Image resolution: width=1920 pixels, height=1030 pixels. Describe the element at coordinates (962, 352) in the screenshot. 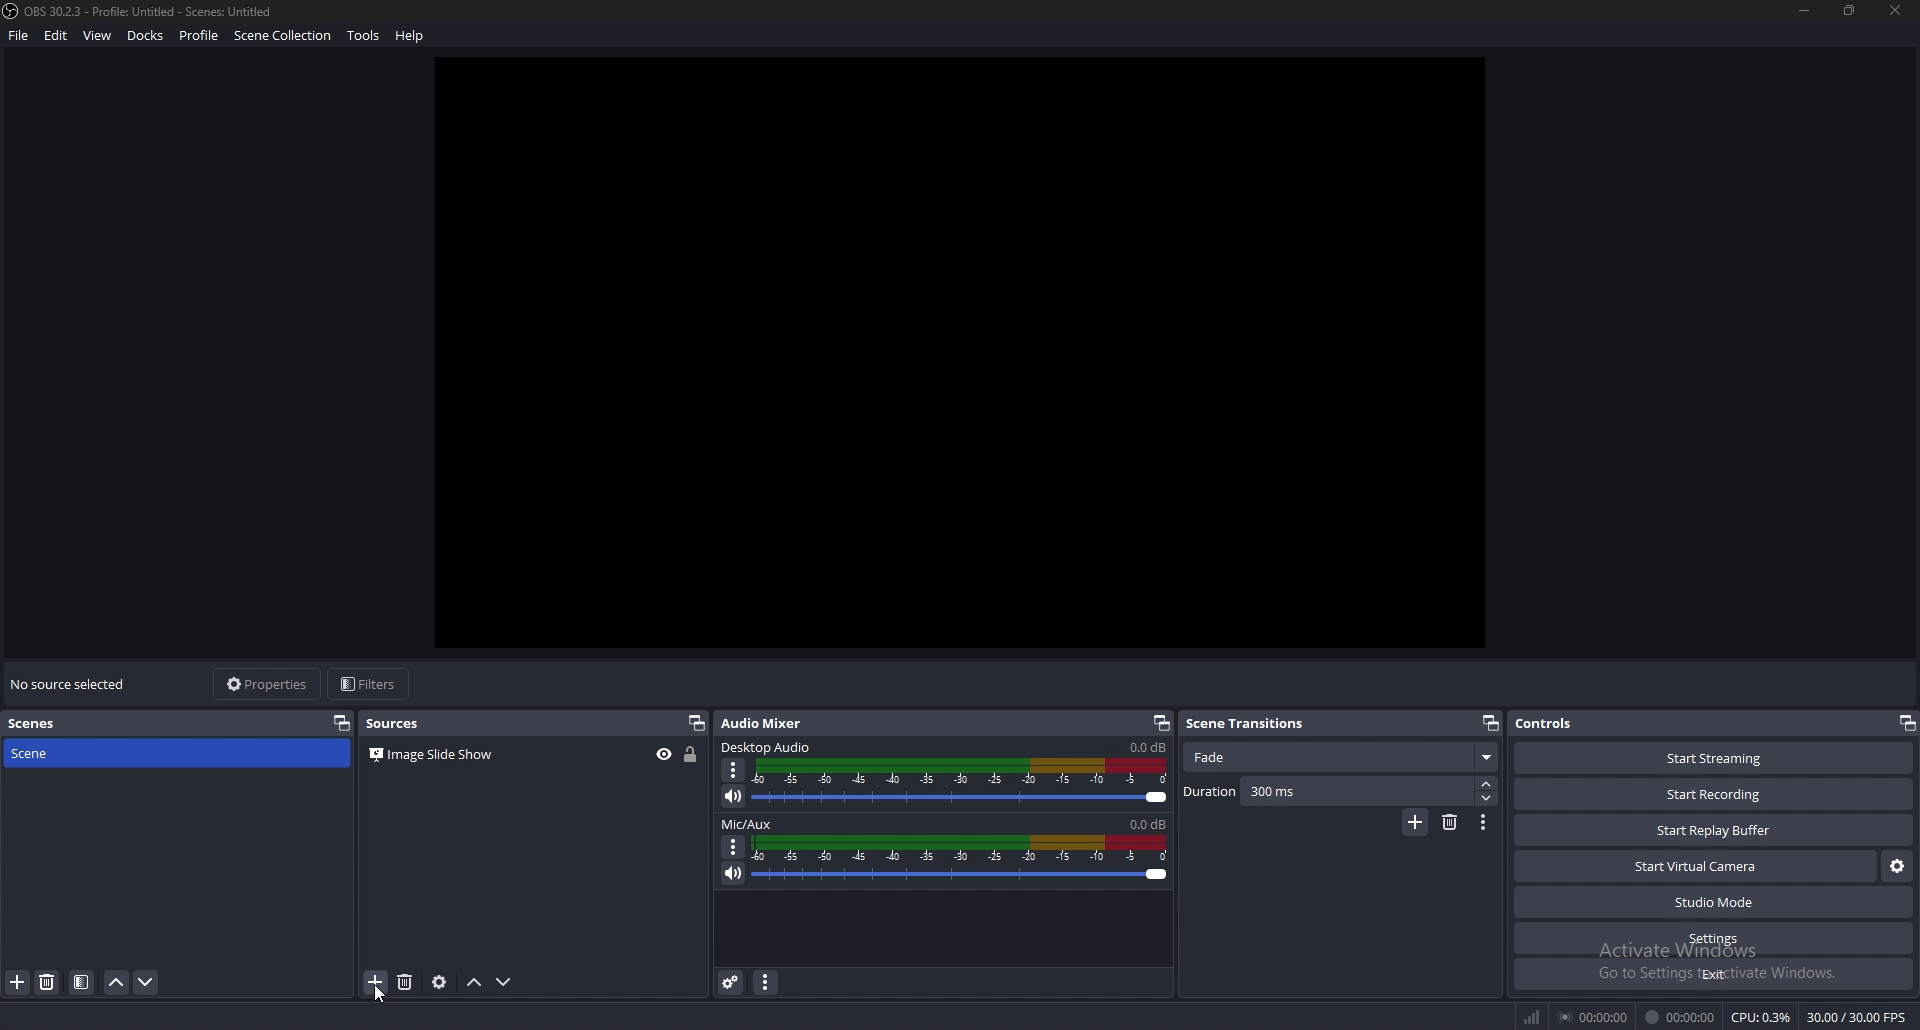

I see `canvas` at that location.